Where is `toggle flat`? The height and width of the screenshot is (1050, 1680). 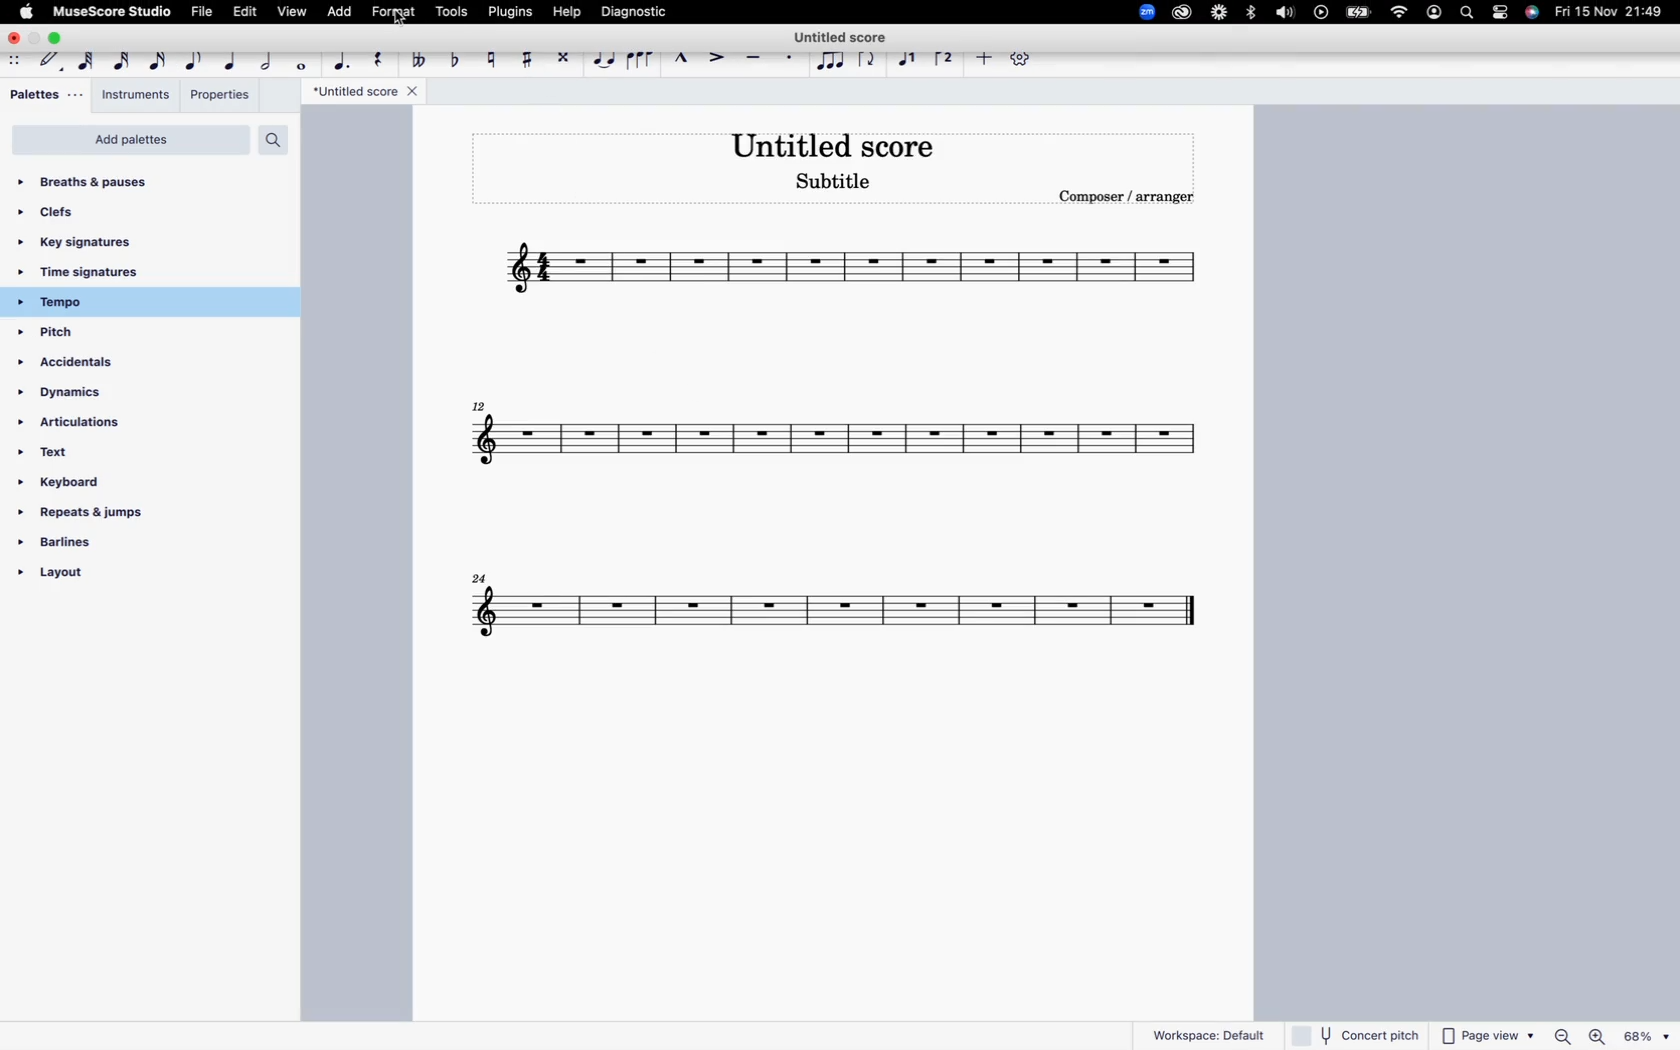
toggle flat is located at coordinates (459, 60).